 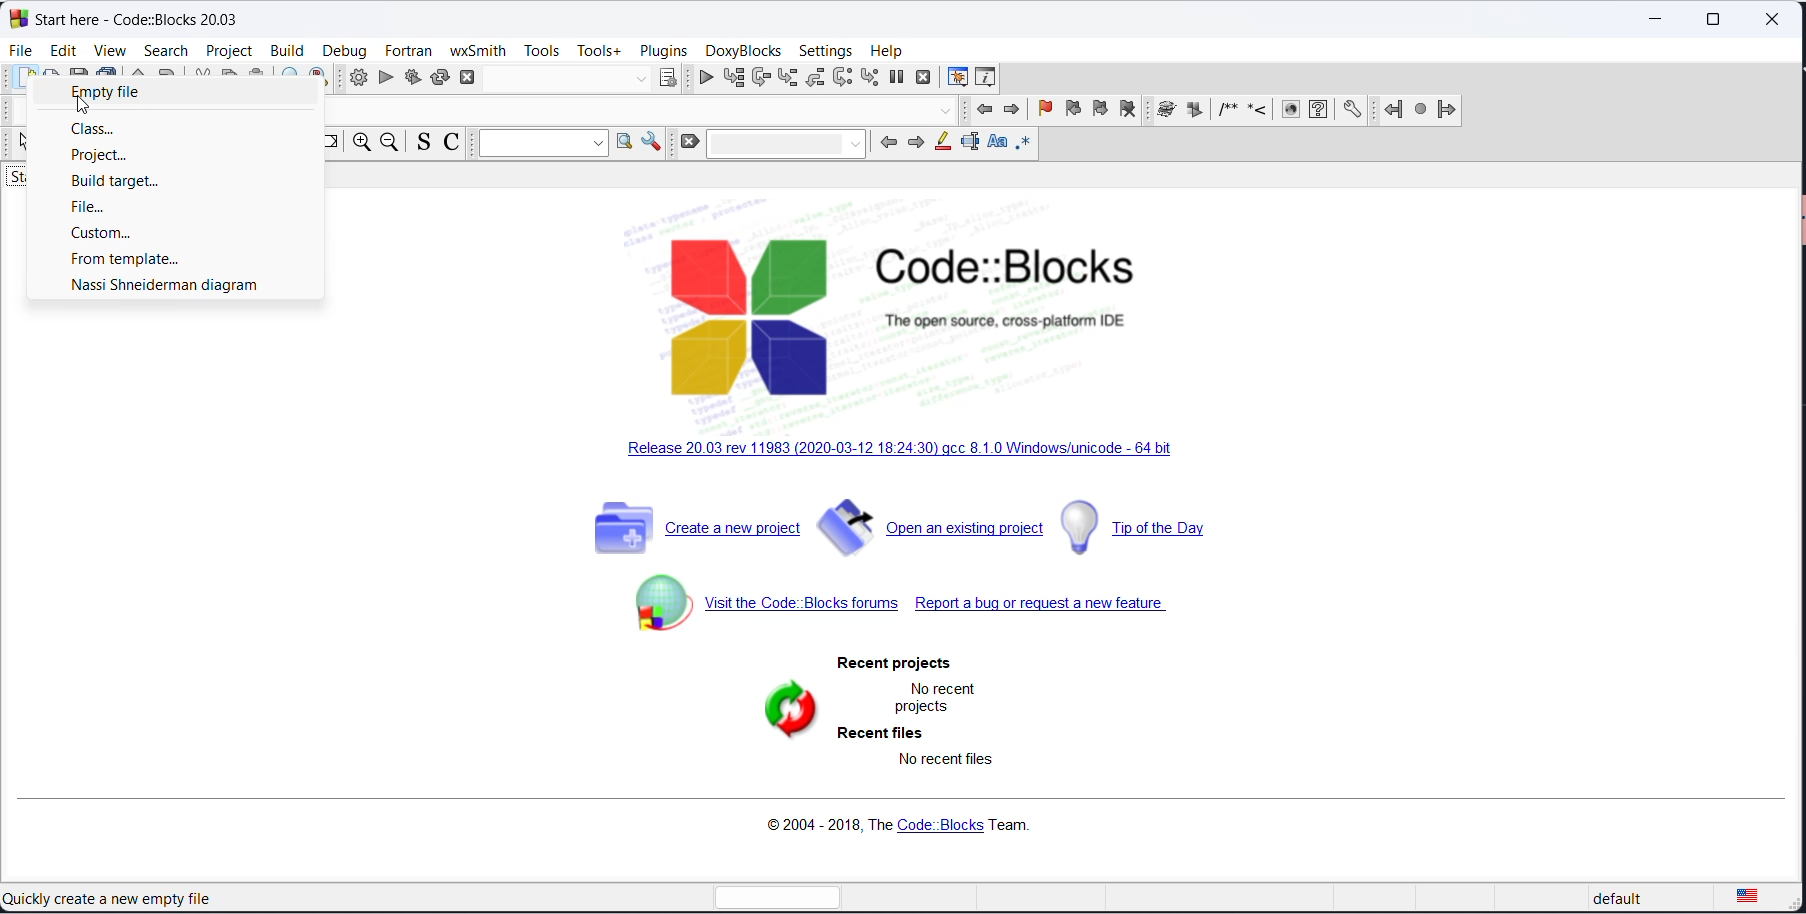 I want to click on plugins, so click(x=663, y=50).